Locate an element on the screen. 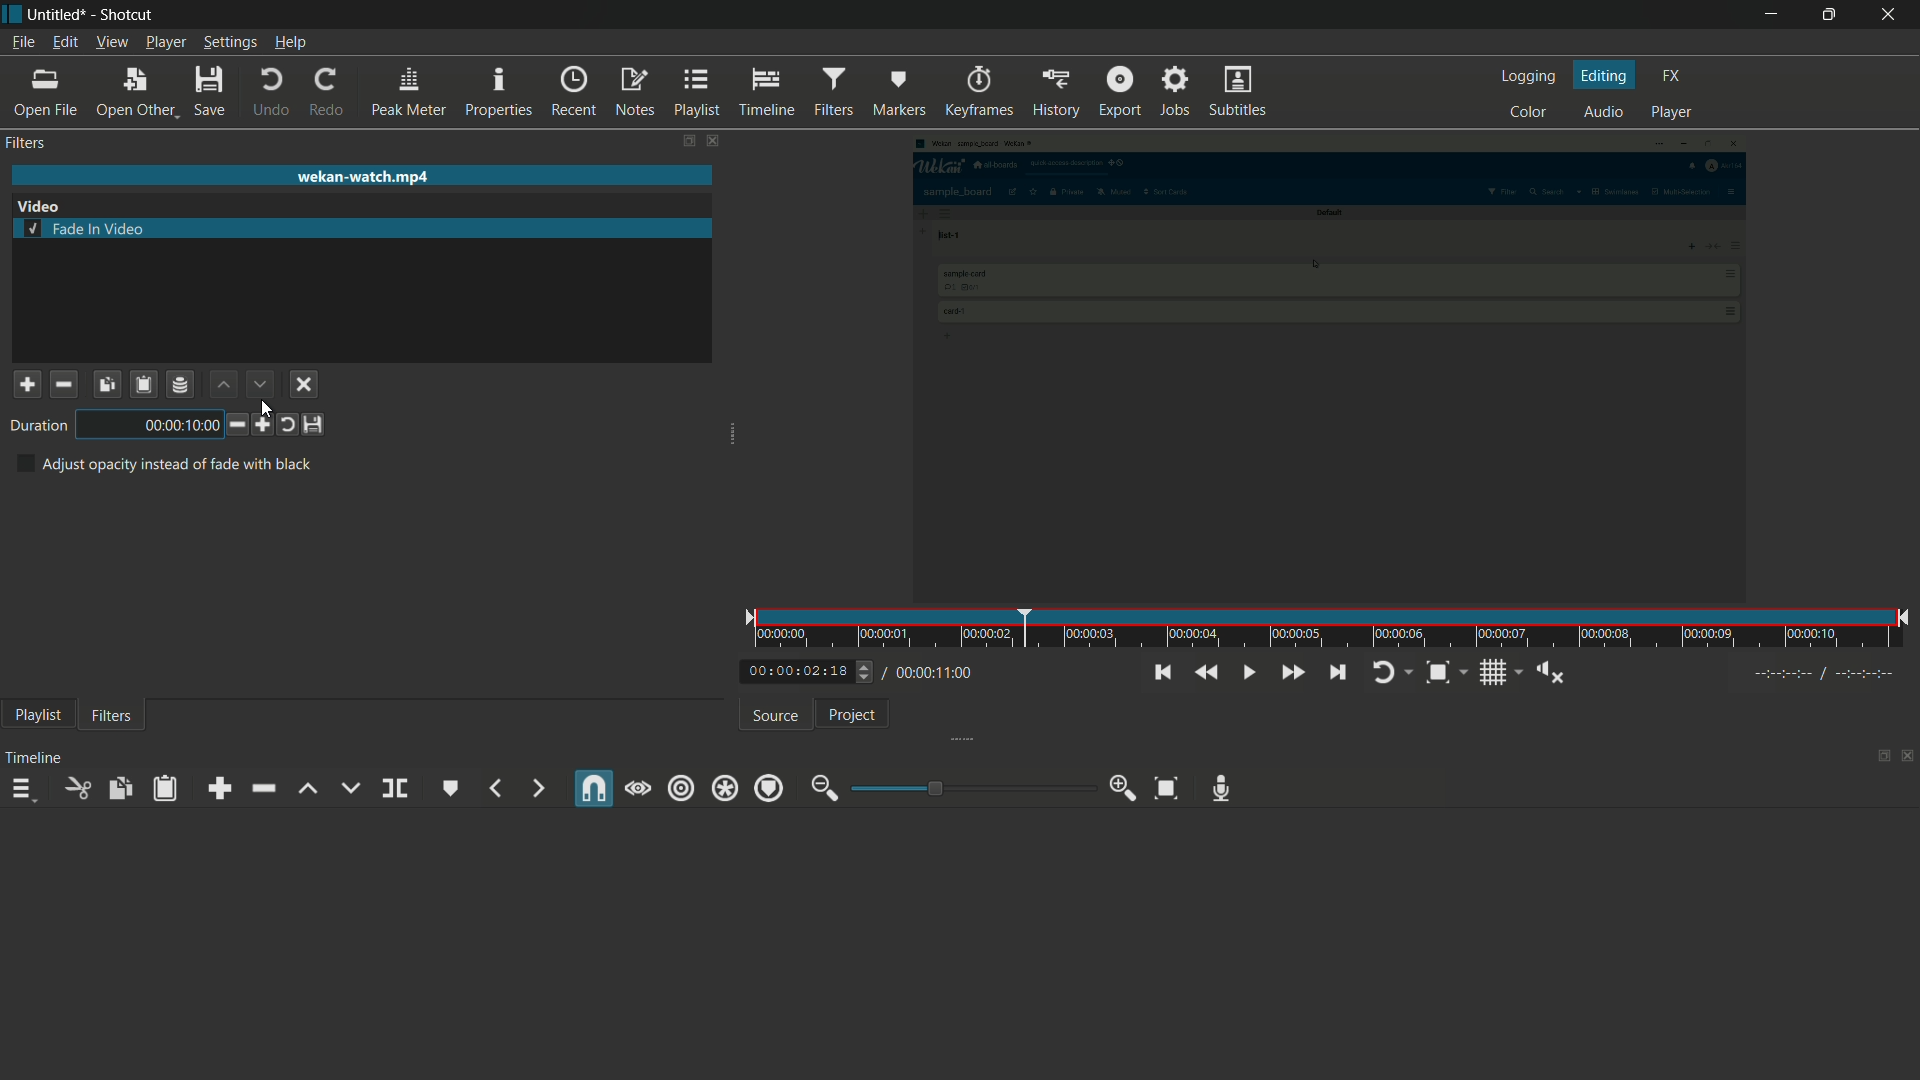  open file is located at coordinates (43, 93).